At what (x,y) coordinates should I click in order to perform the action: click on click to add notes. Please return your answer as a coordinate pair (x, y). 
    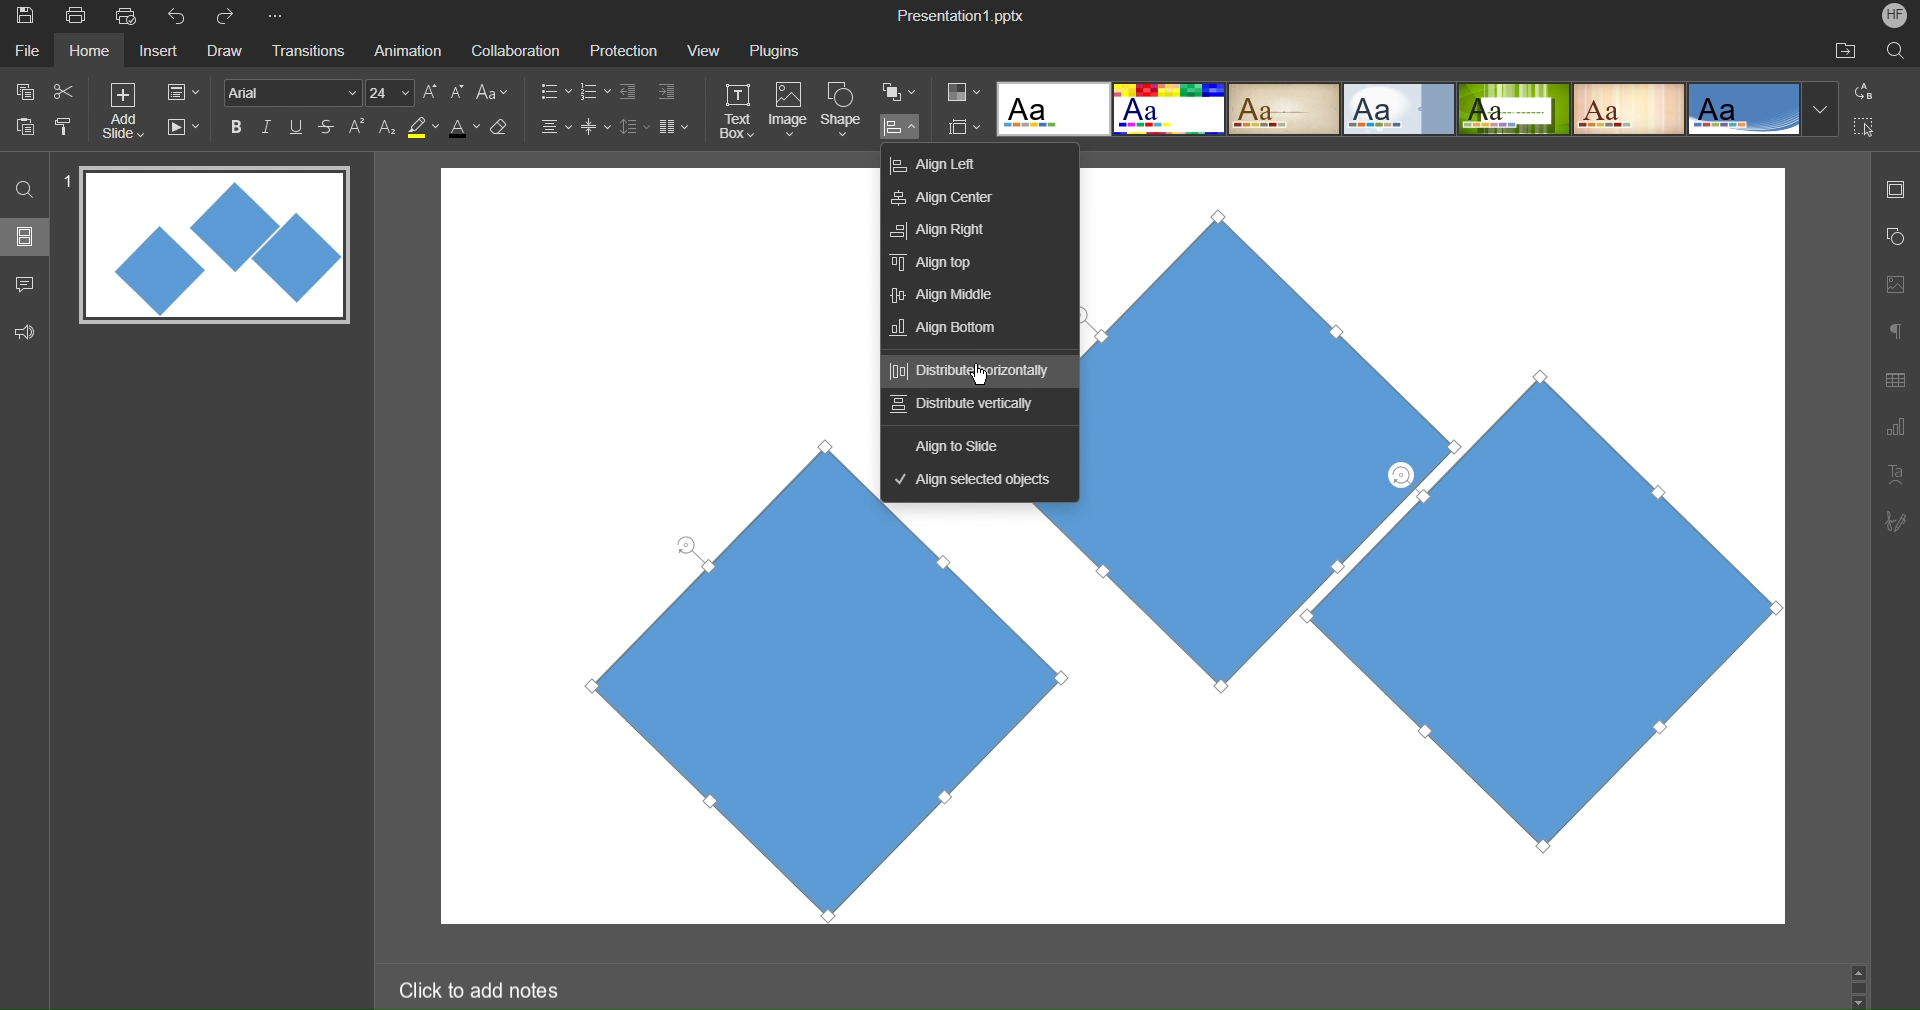
    Looking at the image, I should click on (483, 988).